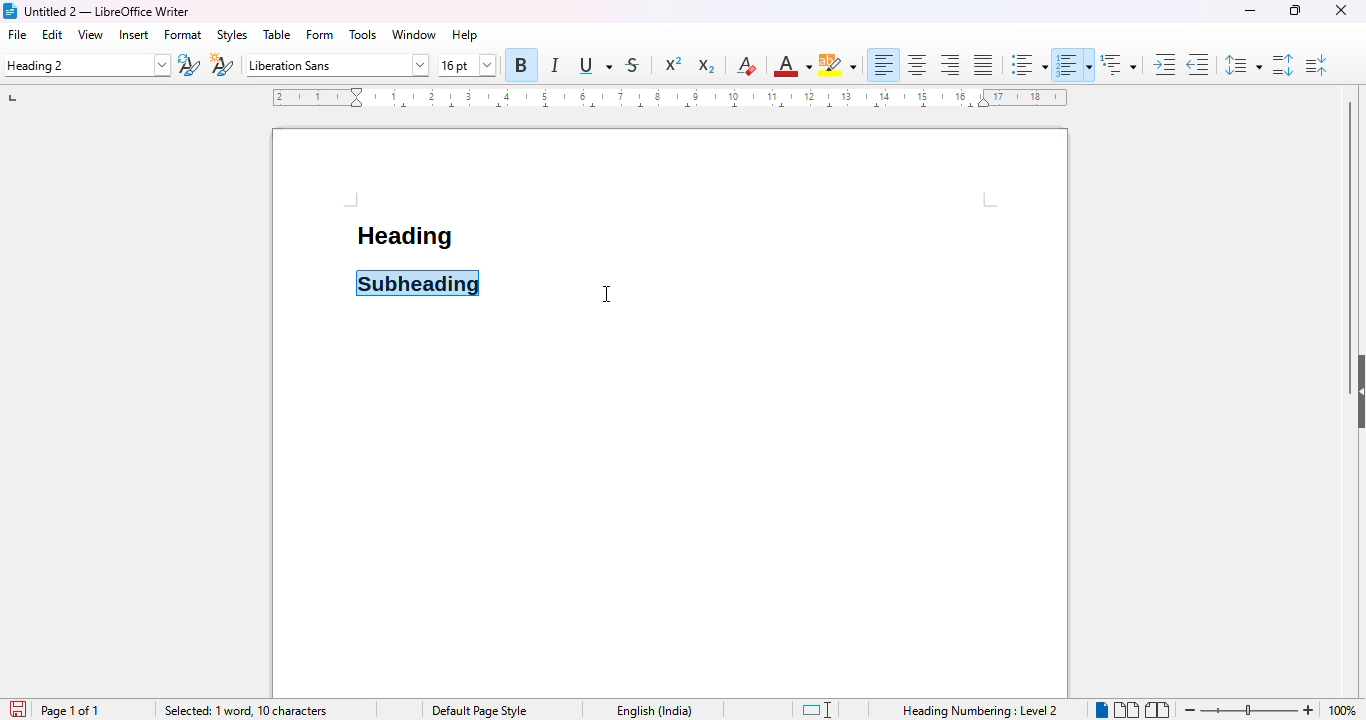 The width and height of the screenshot is (1366, 720). I want to click on "heading 2" applied to subheading, so click(417, 283).